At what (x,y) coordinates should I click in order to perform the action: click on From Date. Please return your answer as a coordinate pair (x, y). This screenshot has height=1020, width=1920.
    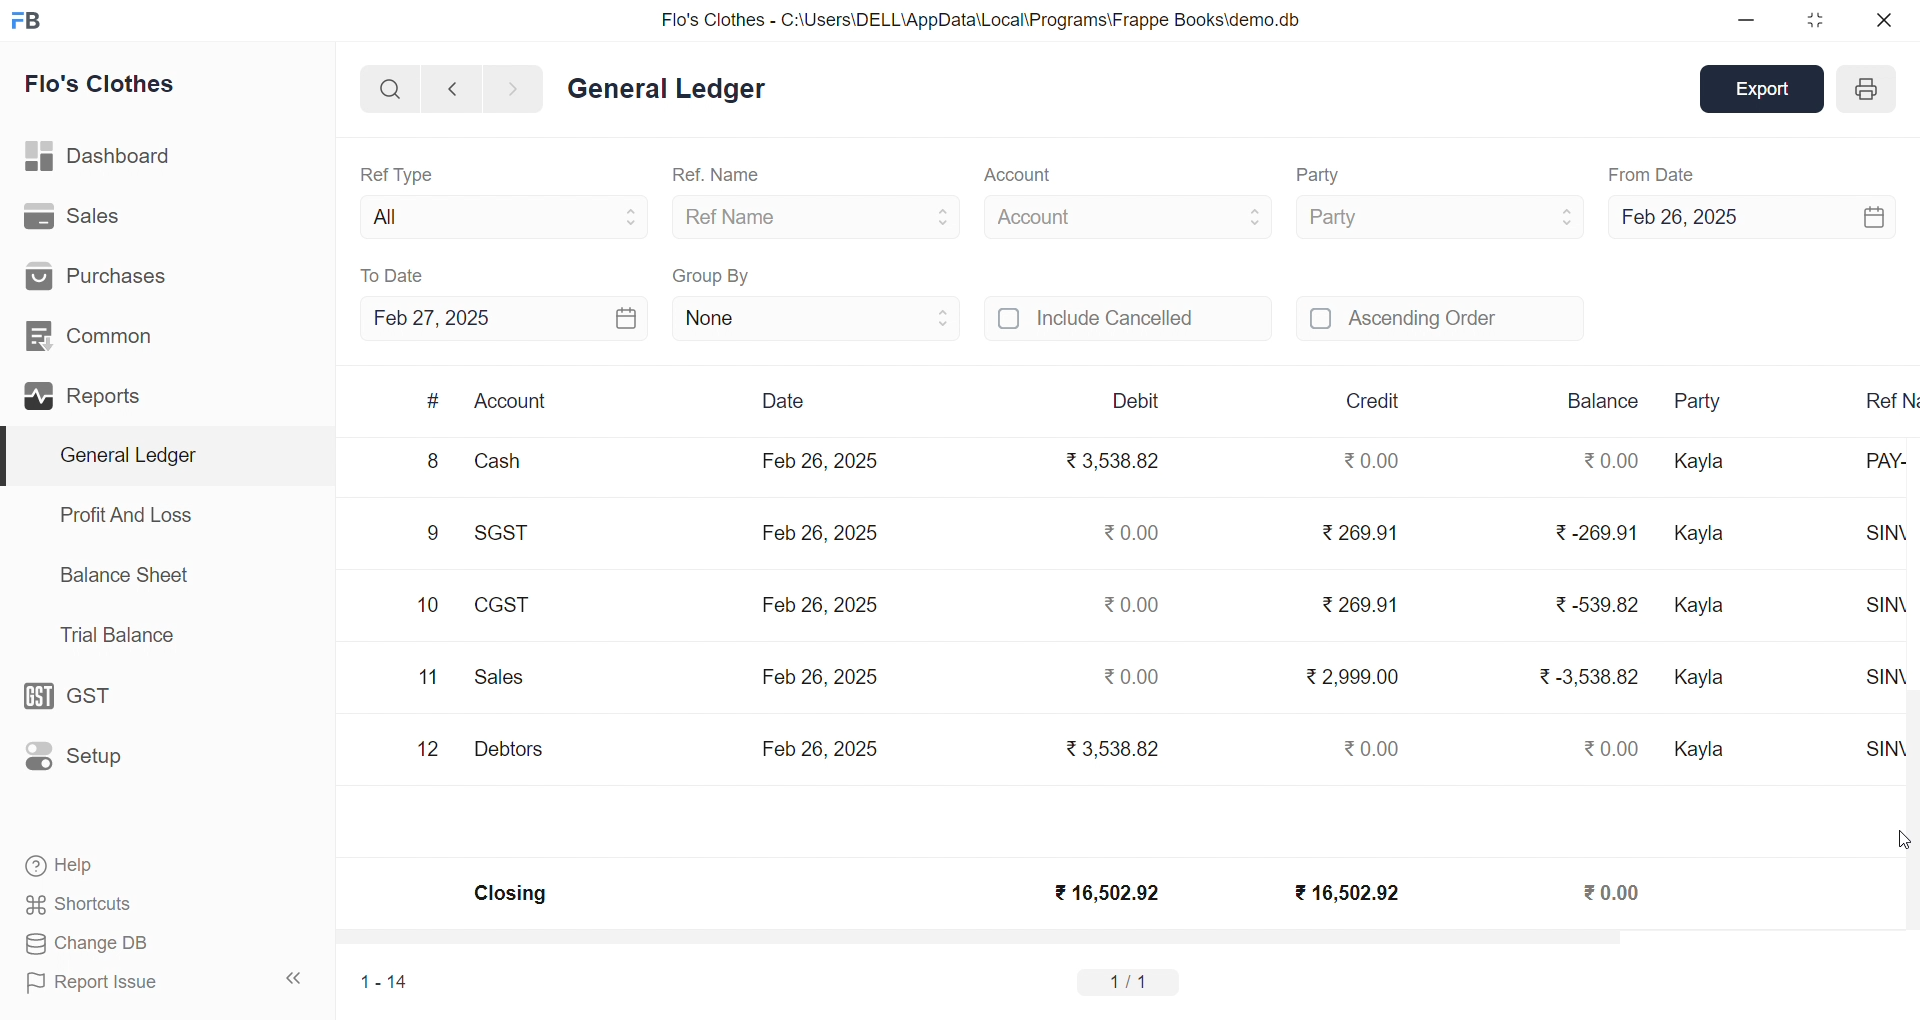
    Looking at the image, I should click on (1652, 174).